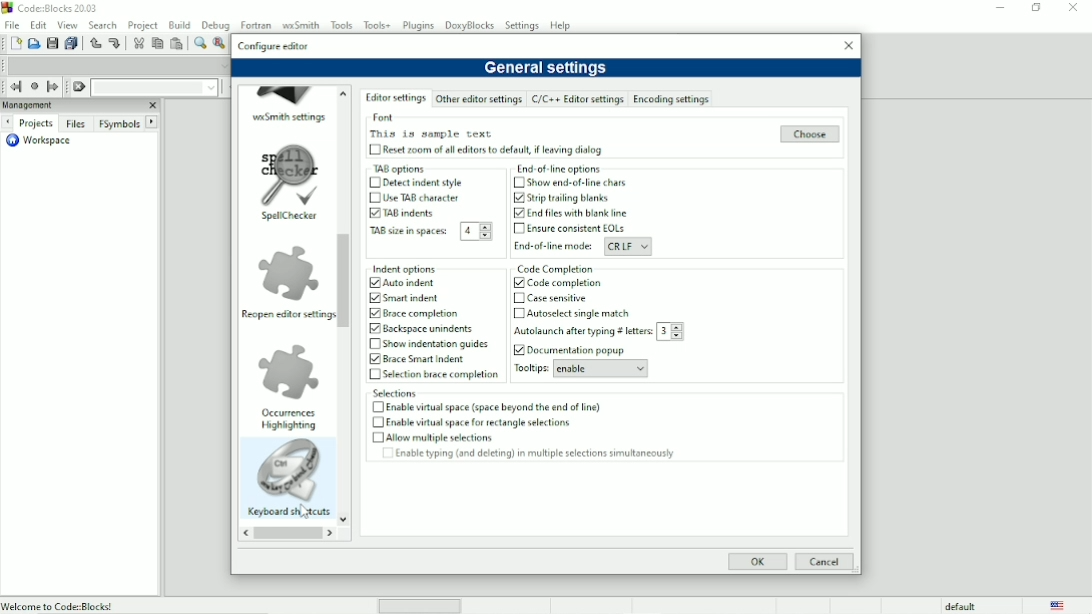 This screenshot has height=614, width=1092. Describe the element at coordinates (374, 298) in the screenshot. I see `` at that location.